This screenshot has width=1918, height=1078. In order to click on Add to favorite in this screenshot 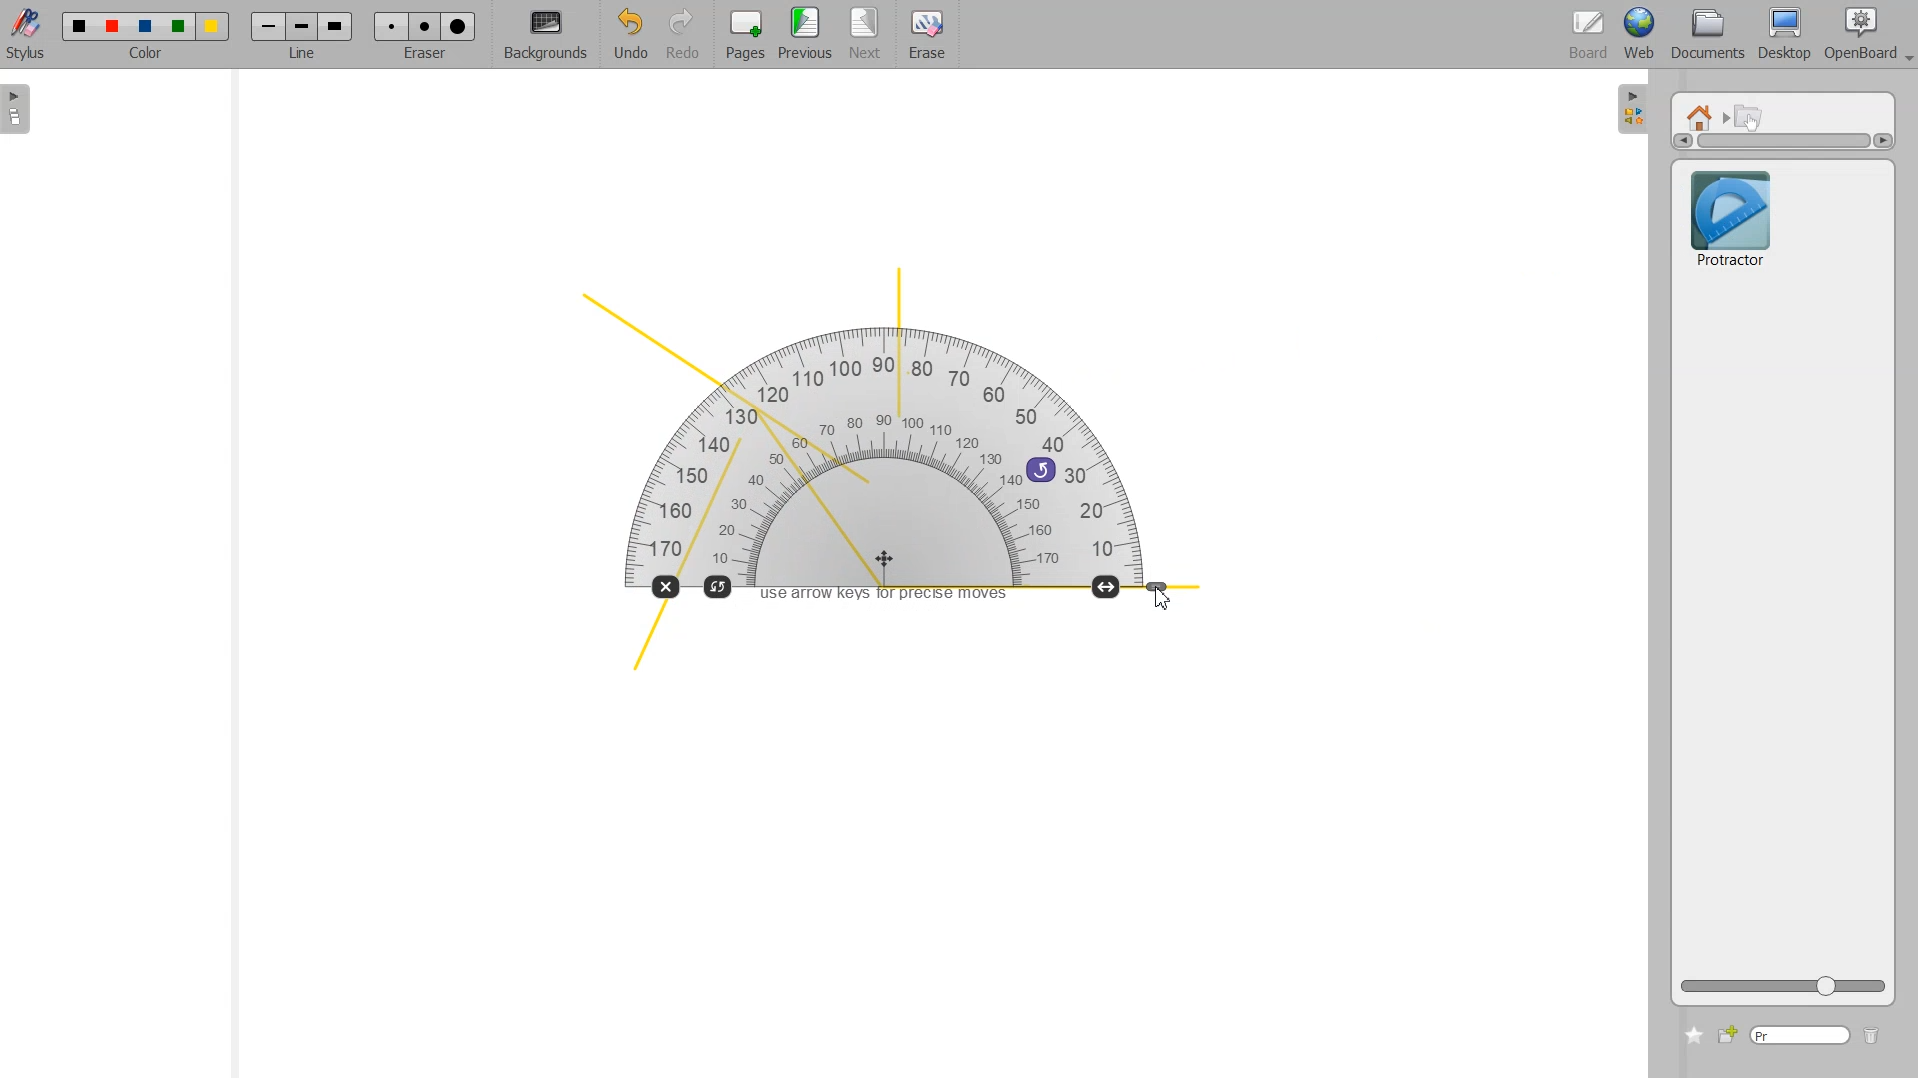, I will do `click(1693, 1035)`.